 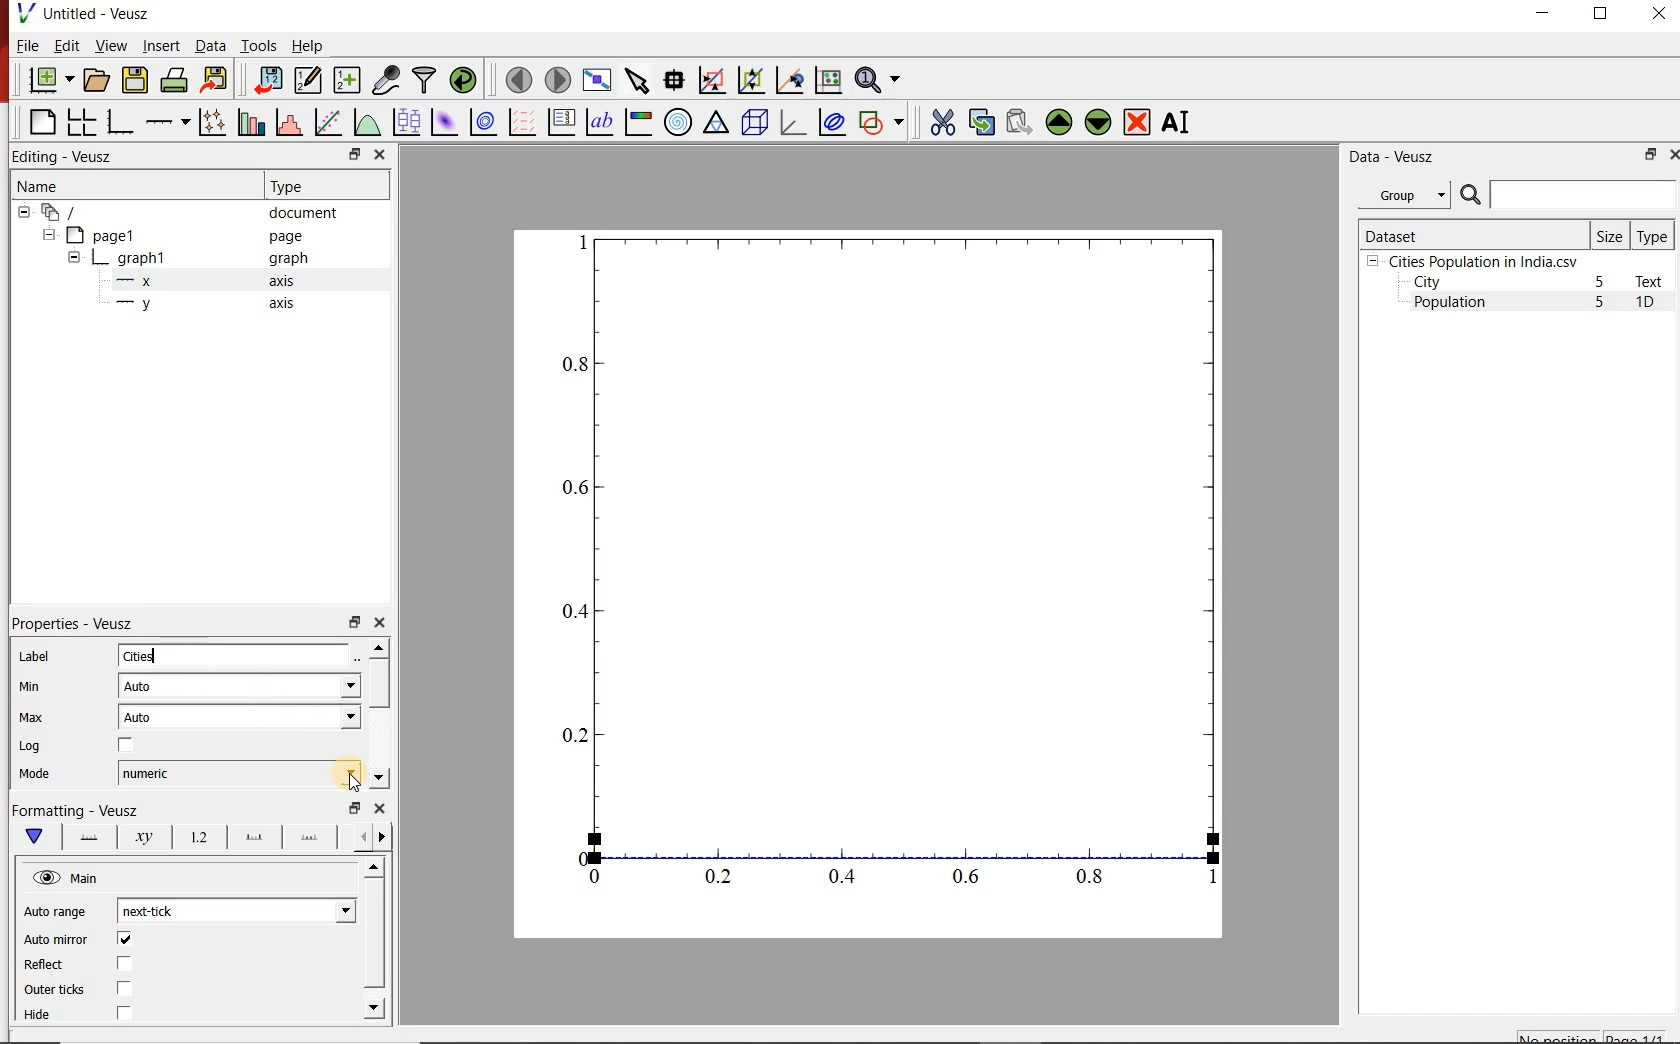 What do you see at coordinates (47, 81) in the screenshot?
I see `new document` at bounding box center [47, 81].